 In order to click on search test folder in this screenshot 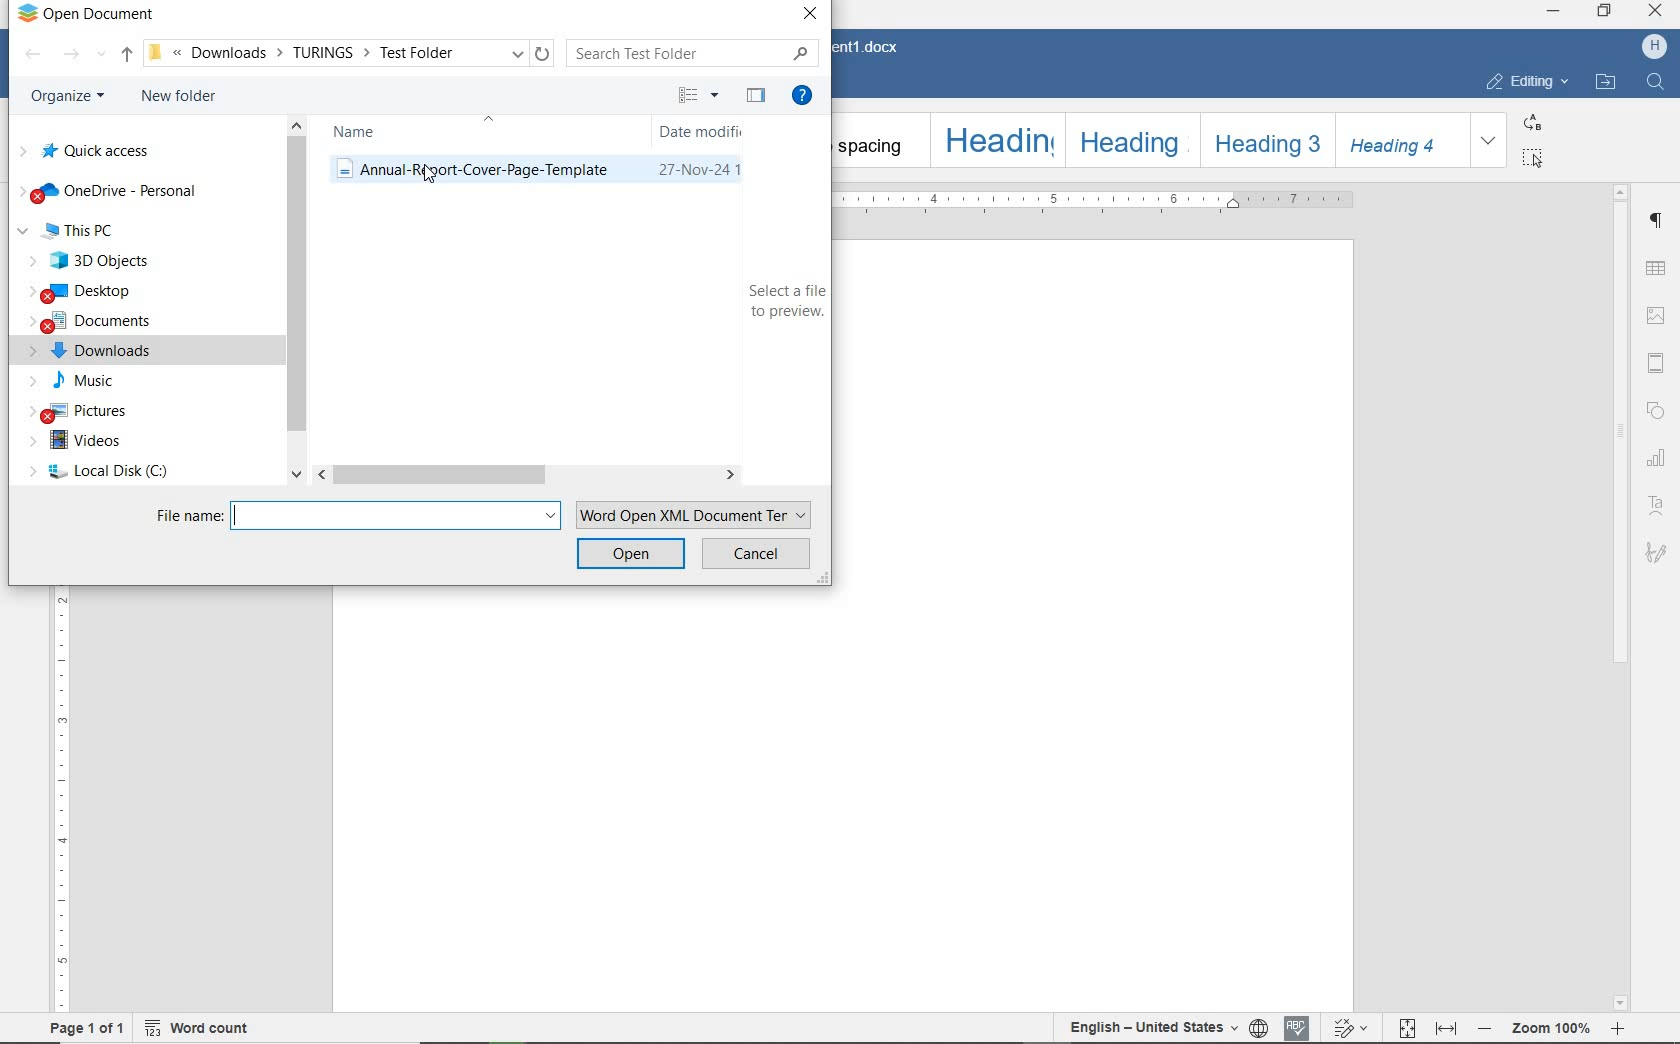, I will do `click(694, 52)`.